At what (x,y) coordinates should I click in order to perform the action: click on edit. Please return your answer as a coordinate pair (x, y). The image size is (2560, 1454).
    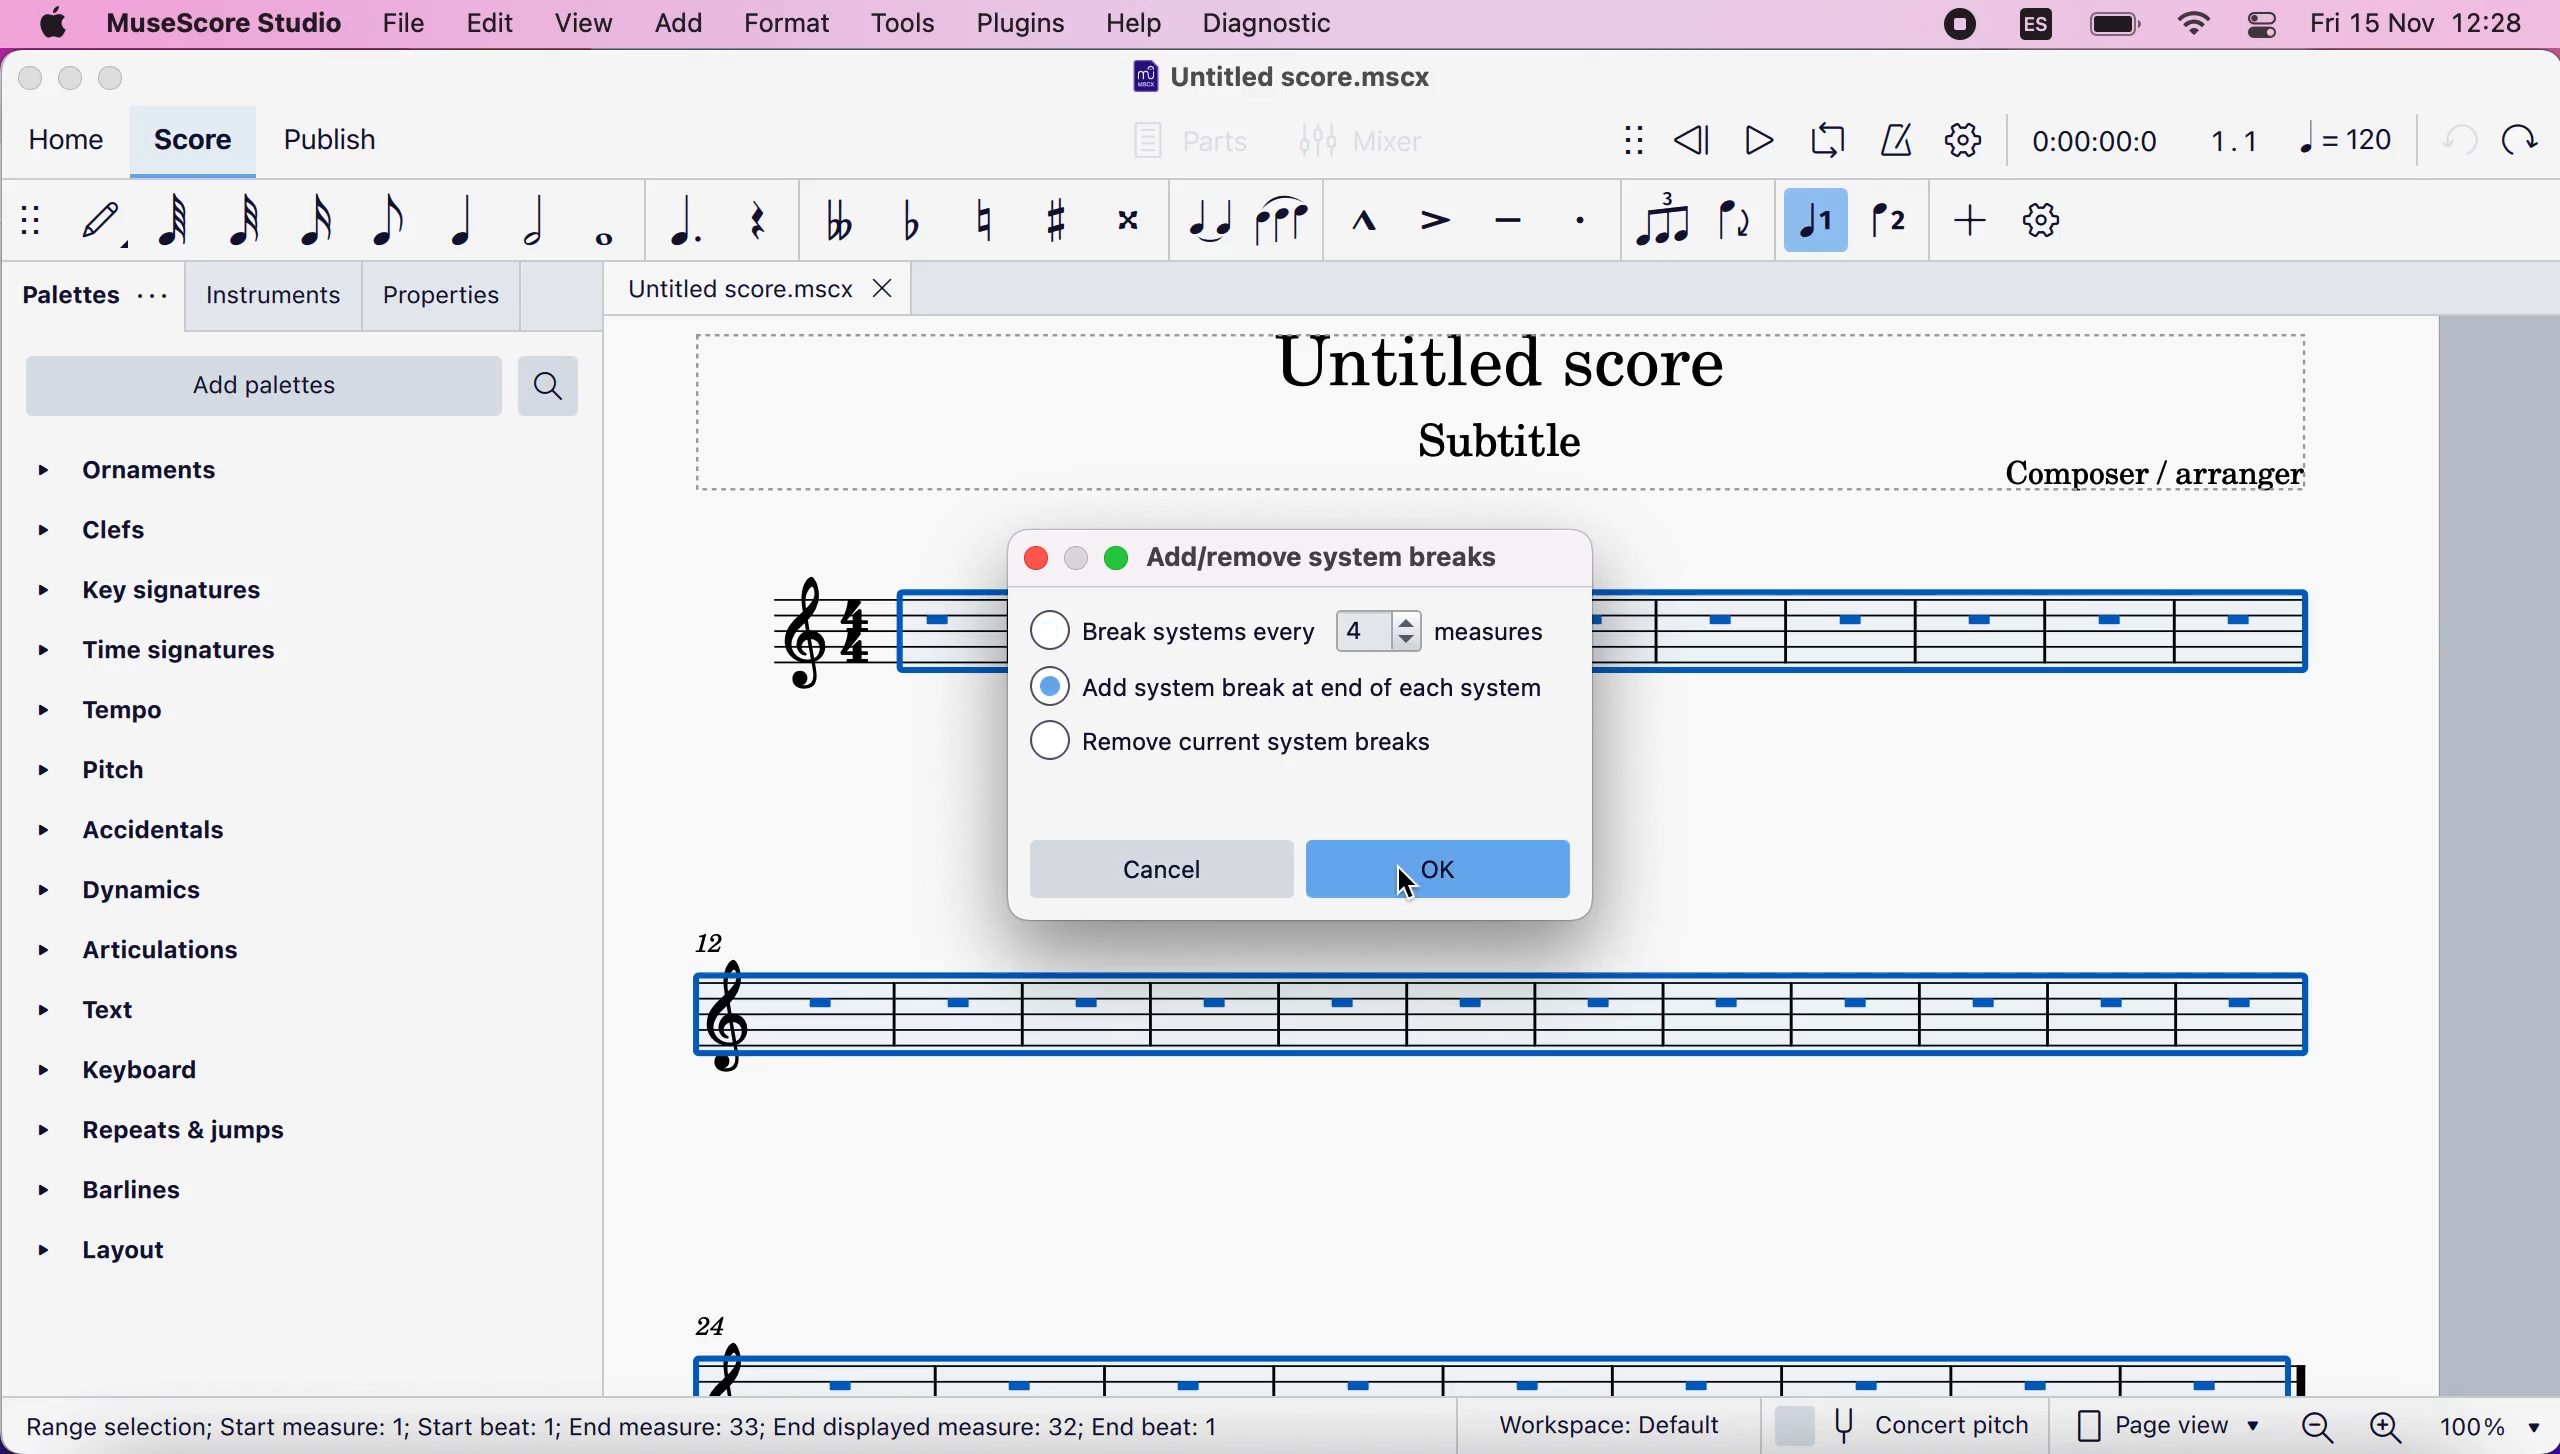
    Looking at the image, I should click on (488, 24).